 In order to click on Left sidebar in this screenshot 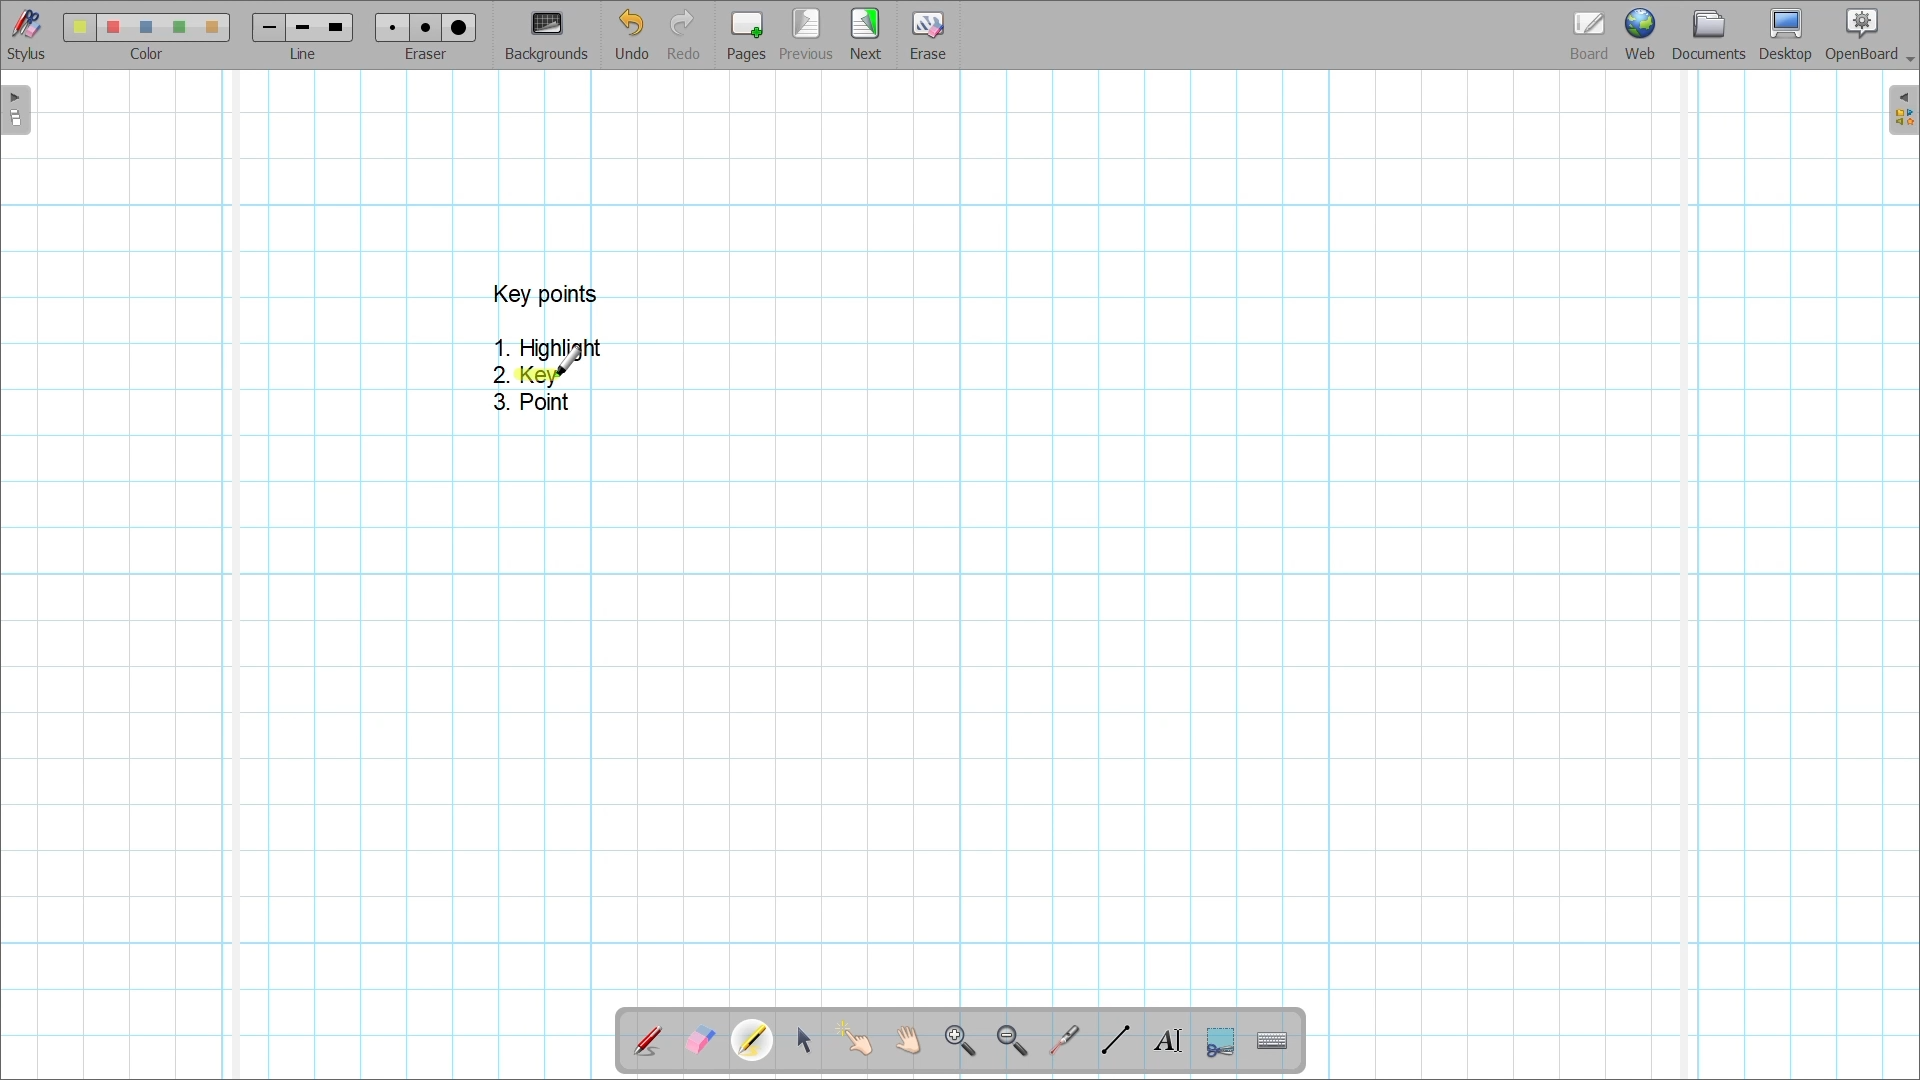, I will do `click(16, 110)`.